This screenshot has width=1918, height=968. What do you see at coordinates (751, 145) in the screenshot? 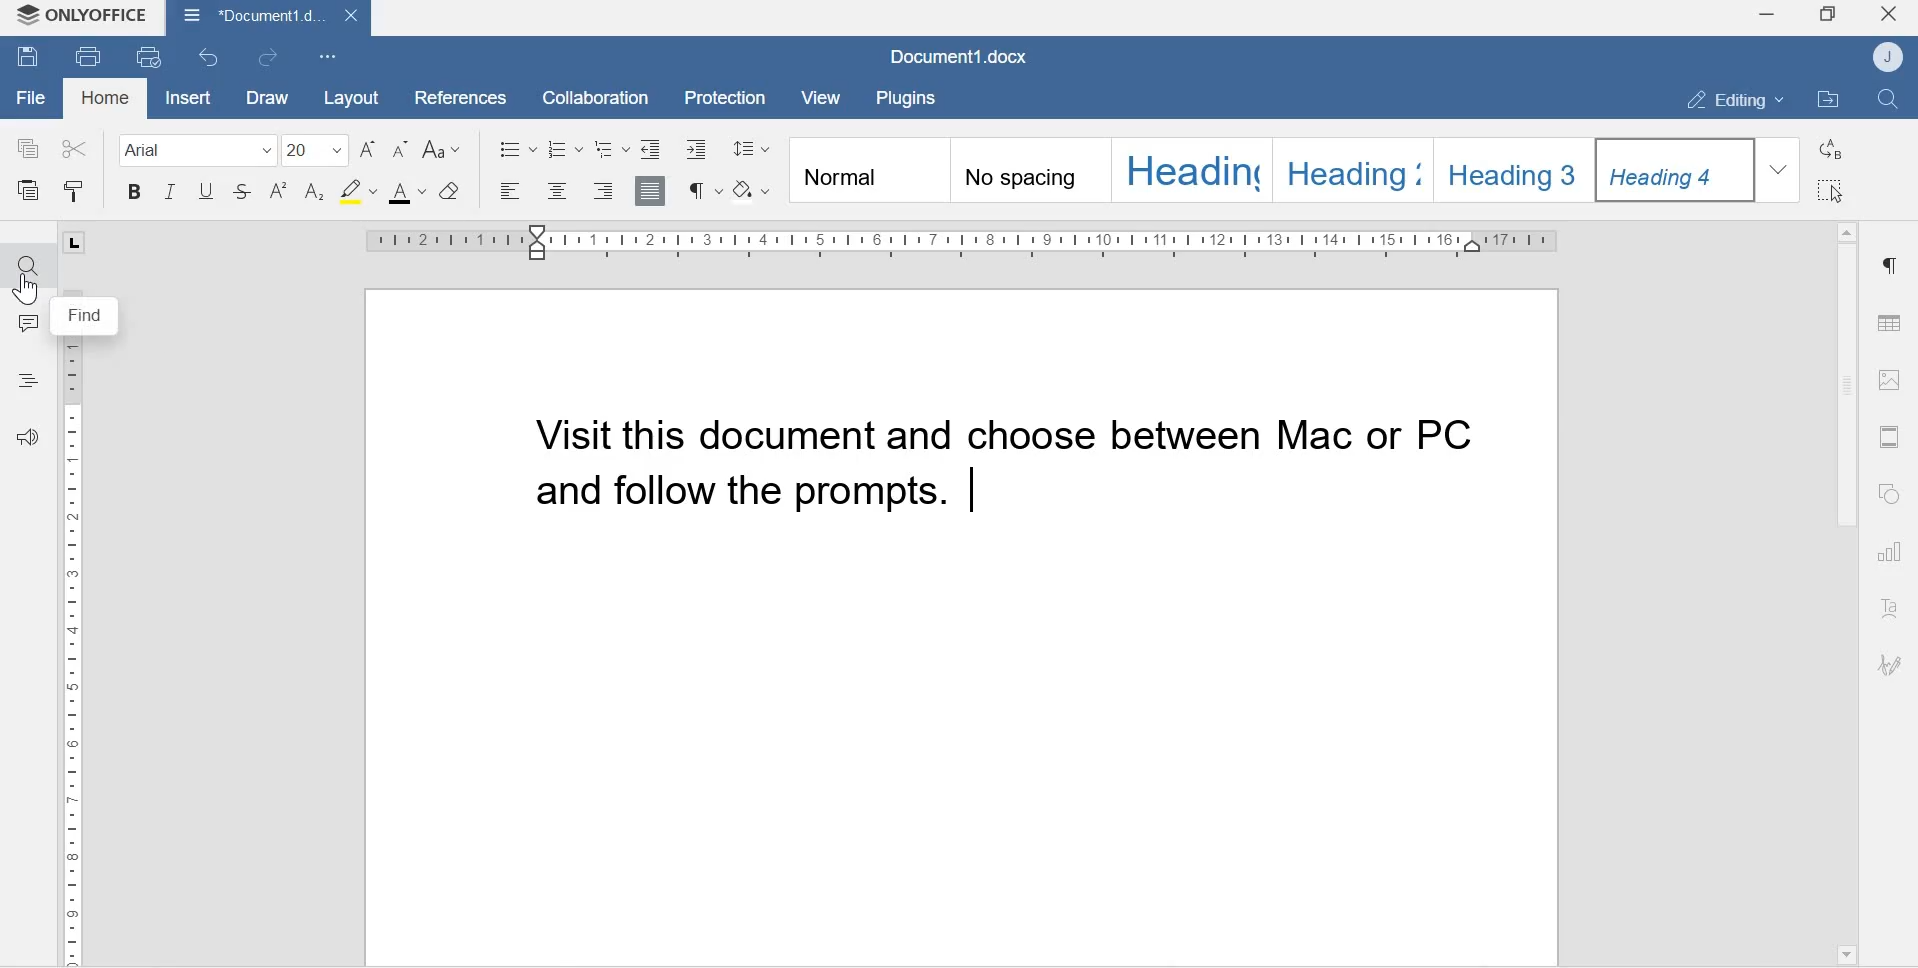
I see `Paragraph line spacing` at bounding box center [751, 145].